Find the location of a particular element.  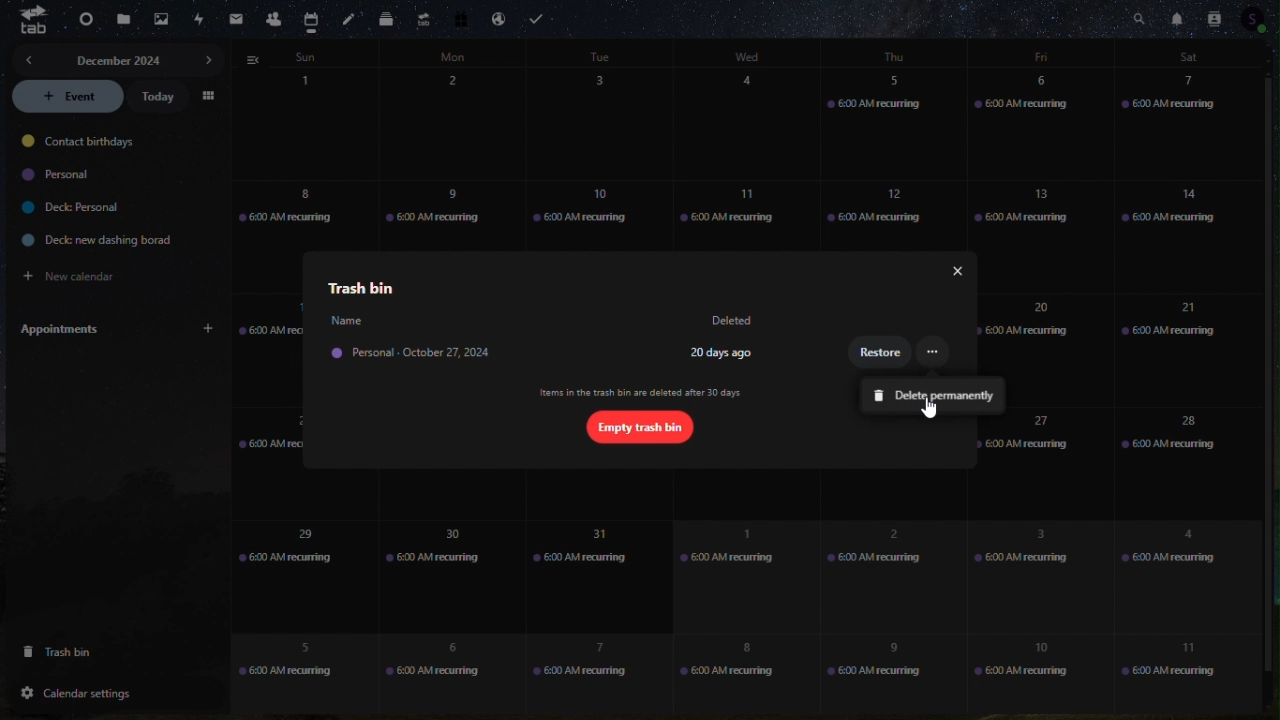

calendar is located at coordinates (312, 16).